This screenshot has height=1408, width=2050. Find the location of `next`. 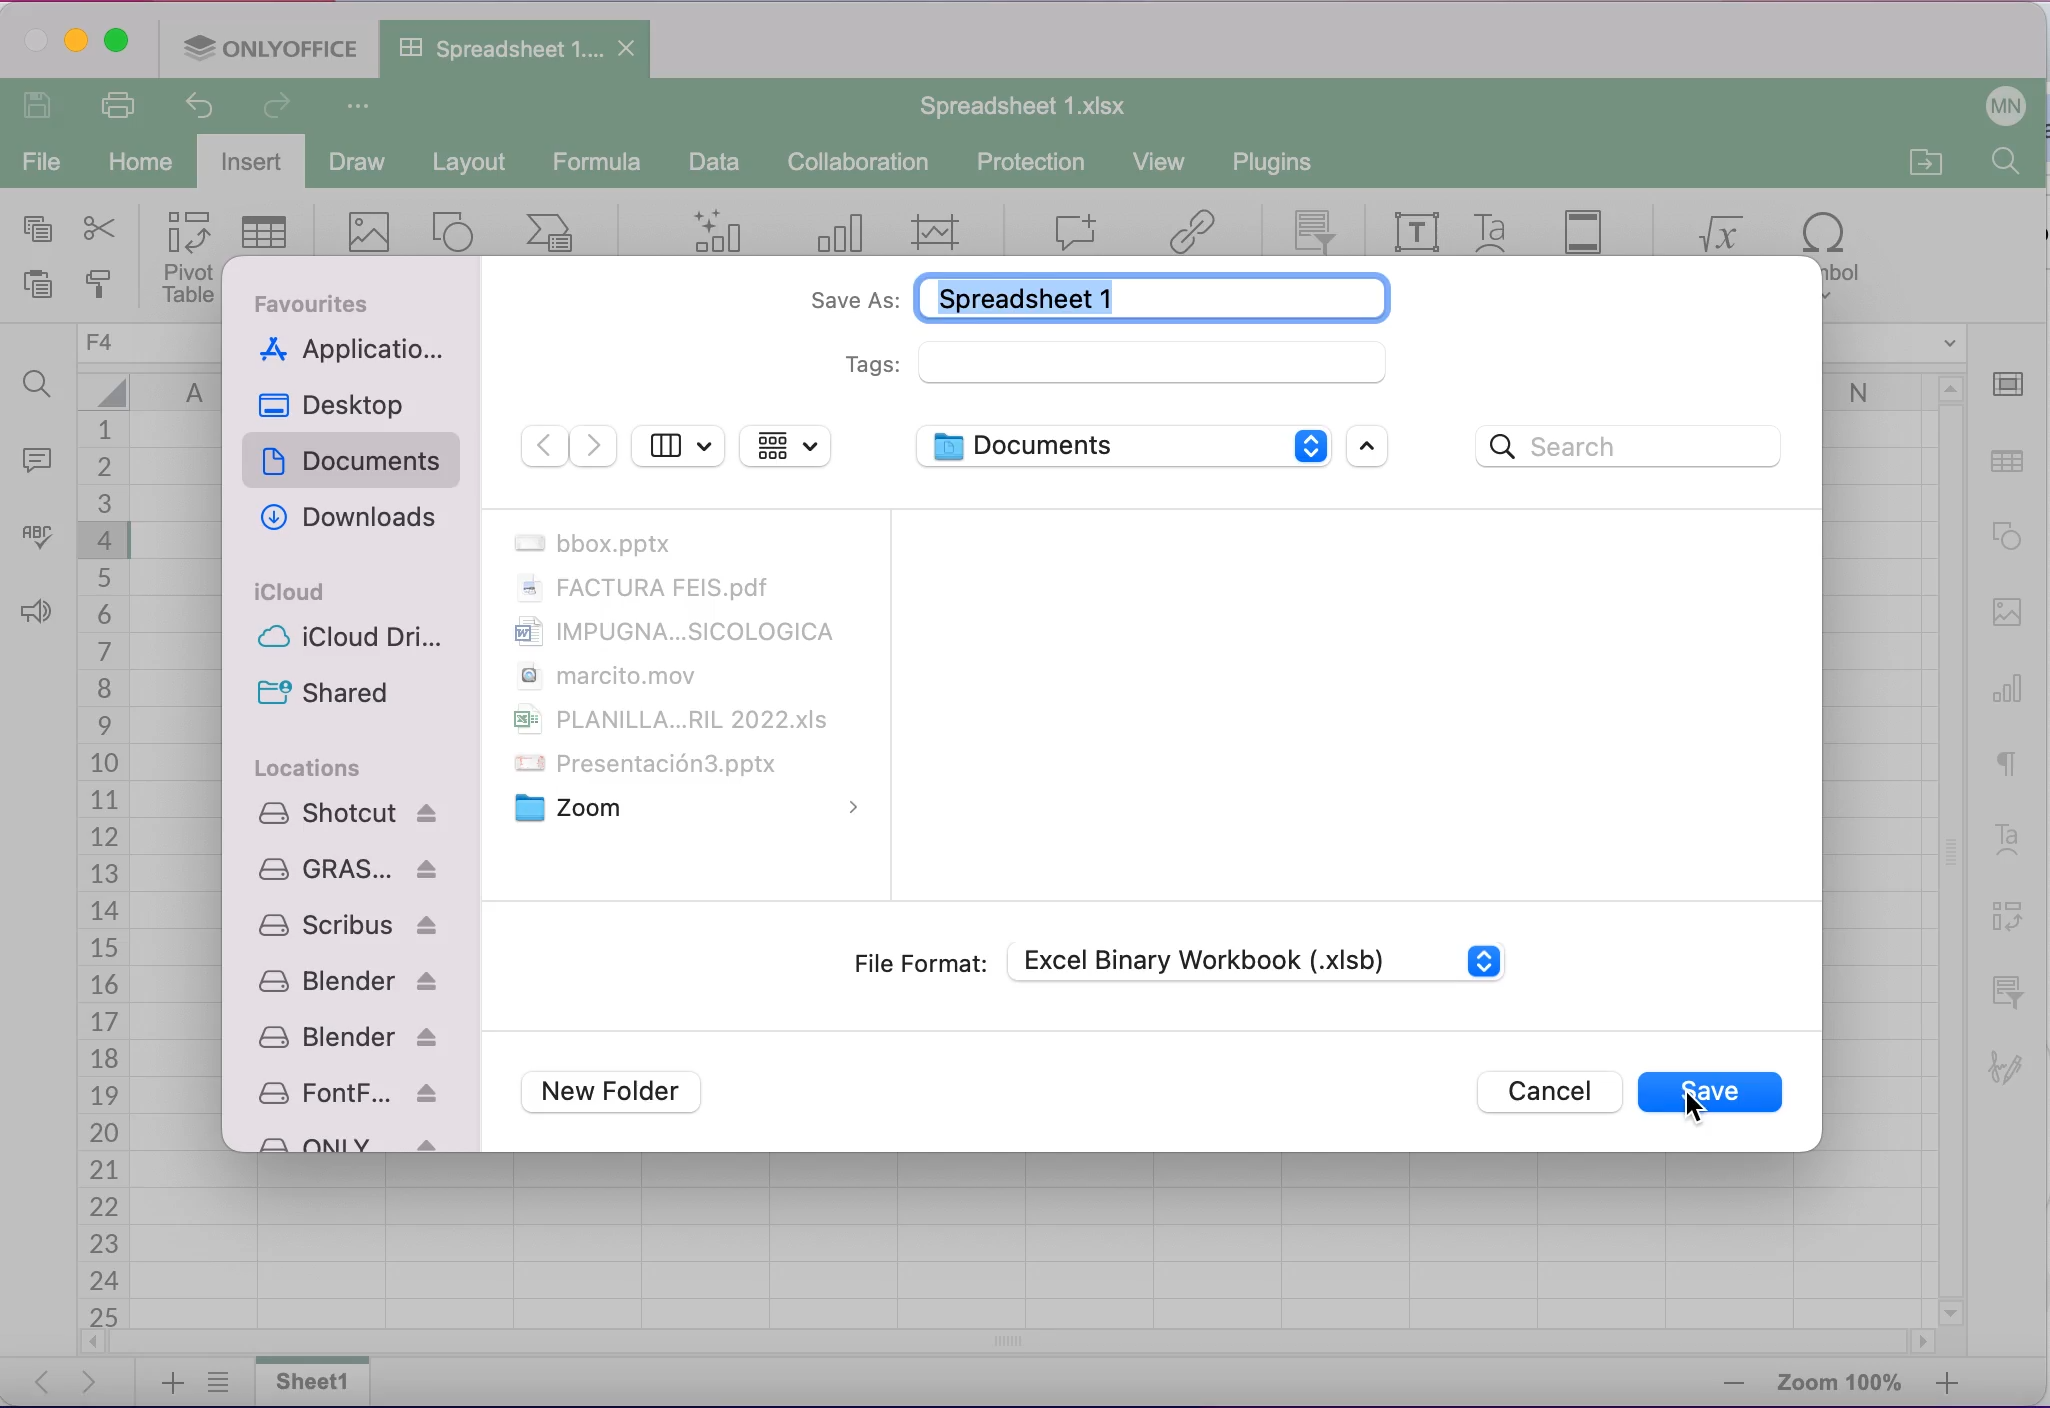

next is located at coordinates (594, 447).